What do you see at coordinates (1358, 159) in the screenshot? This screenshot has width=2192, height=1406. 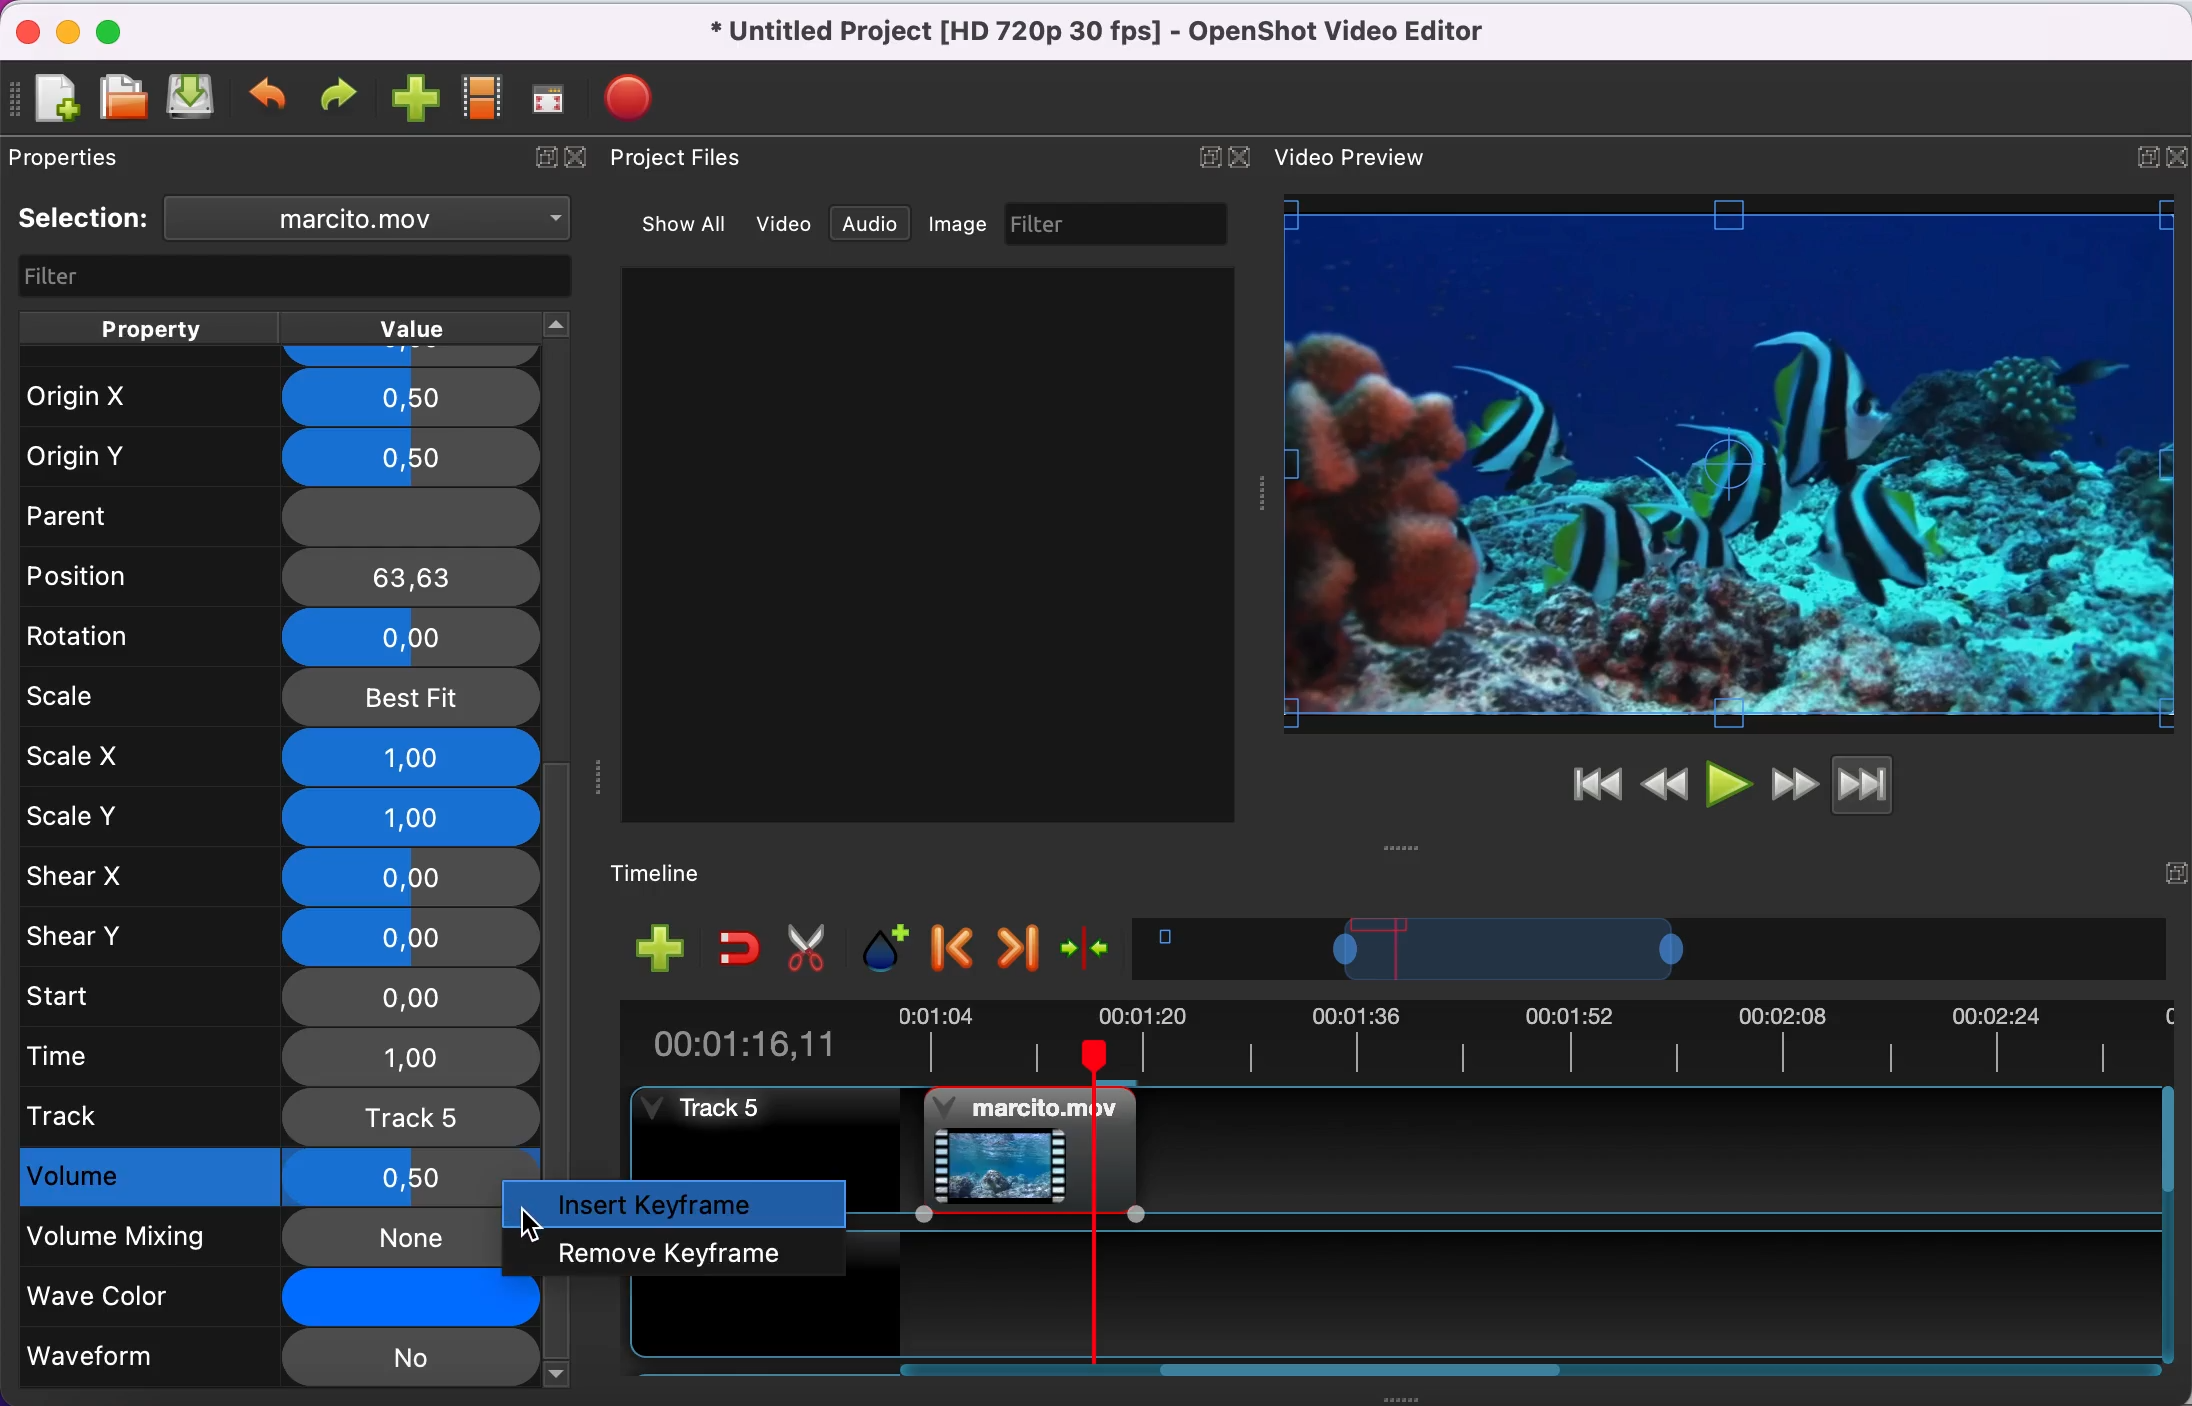 I see `video preview` at bounding box center [1358, 159].